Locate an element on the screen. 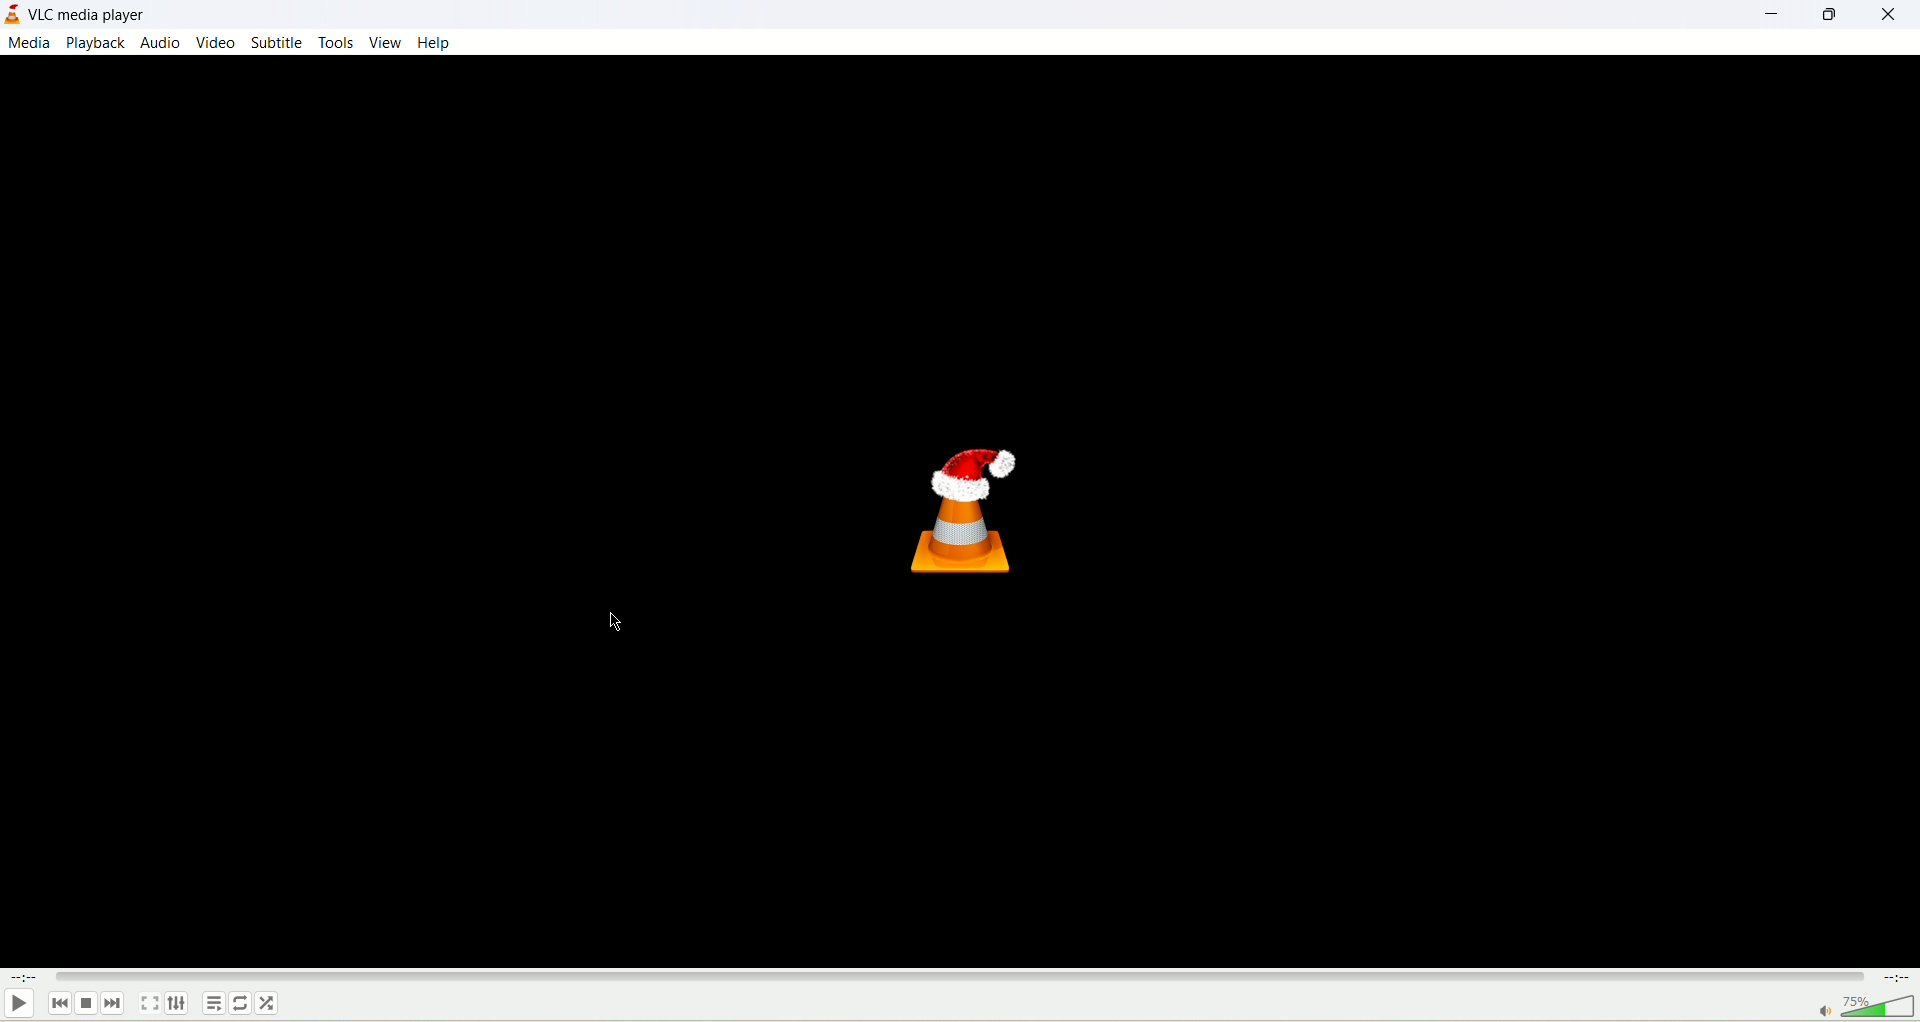 This screenshot has height=1022, width=1920. volume bar is located at coordinates (1879, 1008).